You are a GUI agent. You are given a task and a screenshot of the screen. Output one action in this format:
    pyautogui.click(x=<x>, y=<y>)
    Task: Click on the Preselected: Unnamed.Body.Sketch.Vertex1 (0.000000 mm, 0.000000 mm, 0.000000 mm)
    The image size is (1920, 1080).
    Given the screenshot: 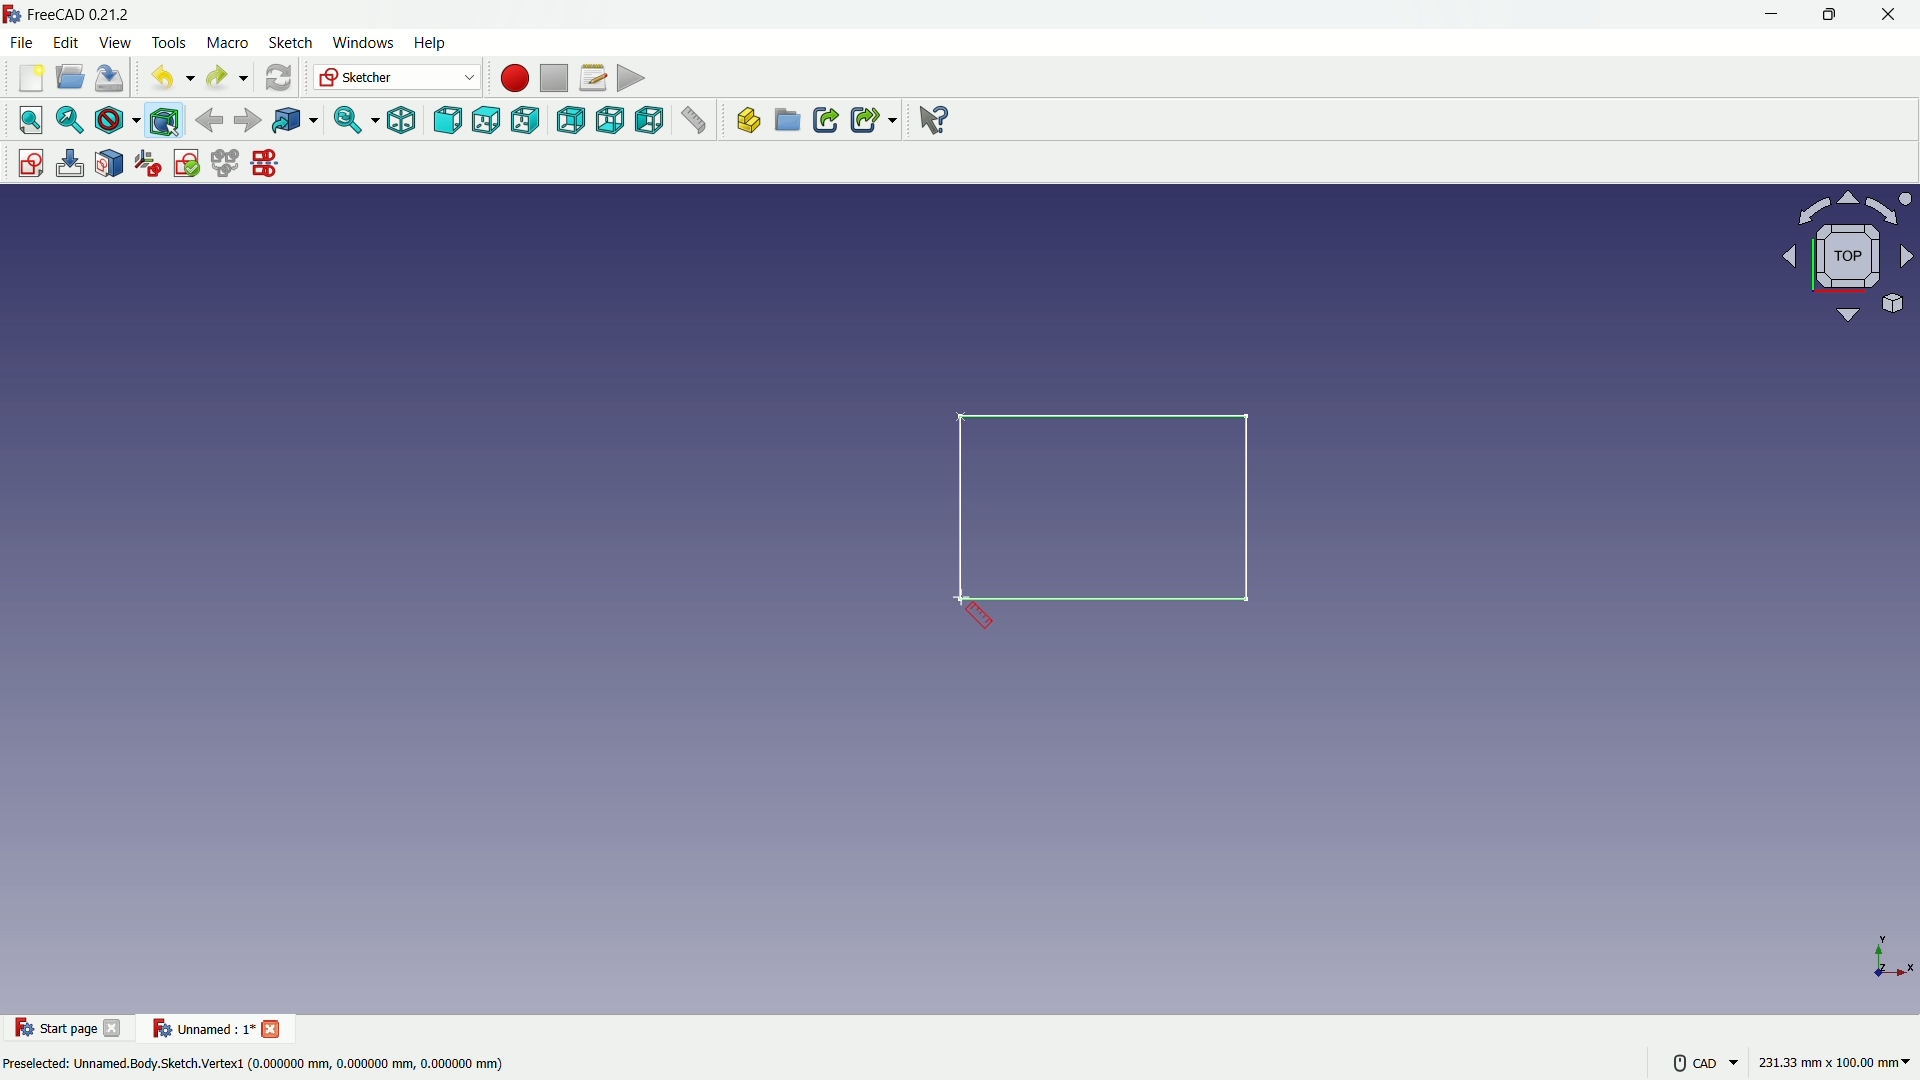 What is the action you would take?
    pyautogui.click(x=255, y=1062)
    